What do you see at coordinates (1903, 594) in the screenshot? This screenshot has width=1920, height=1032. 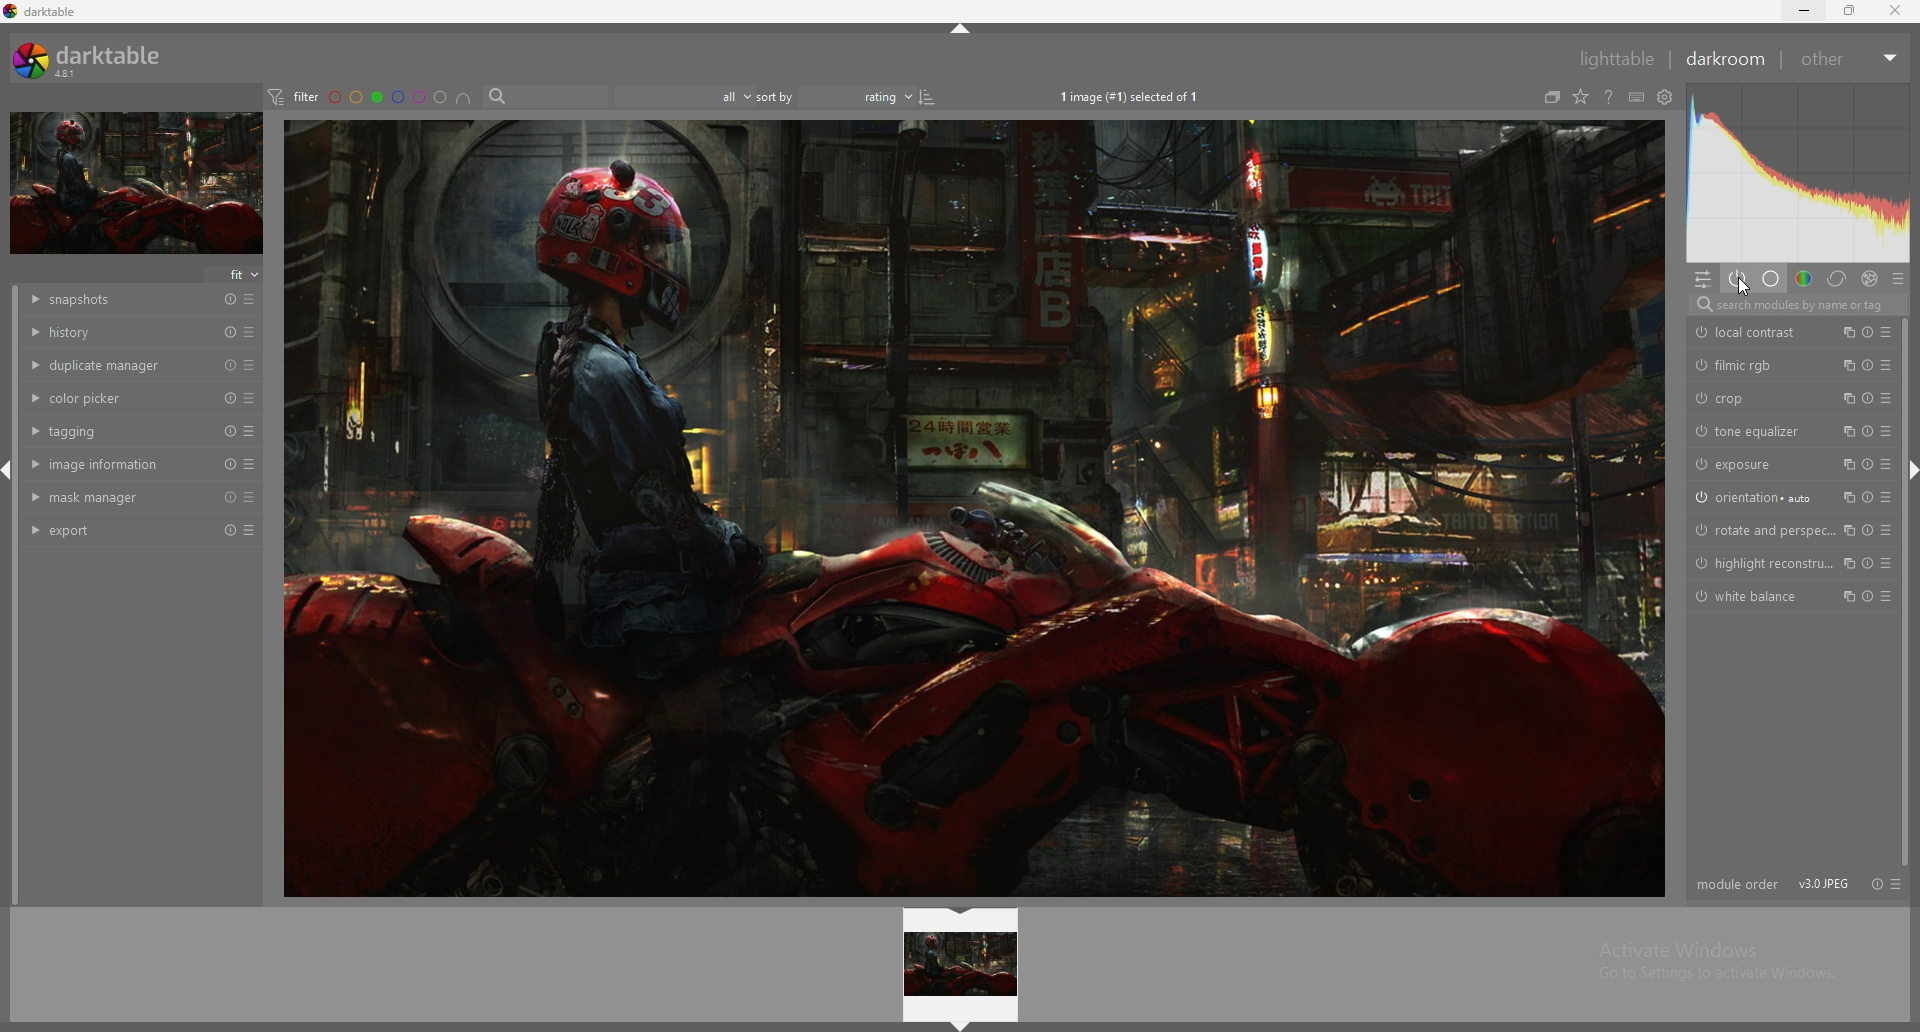 I see `scroll bar` at bounding box center [1903, 594].